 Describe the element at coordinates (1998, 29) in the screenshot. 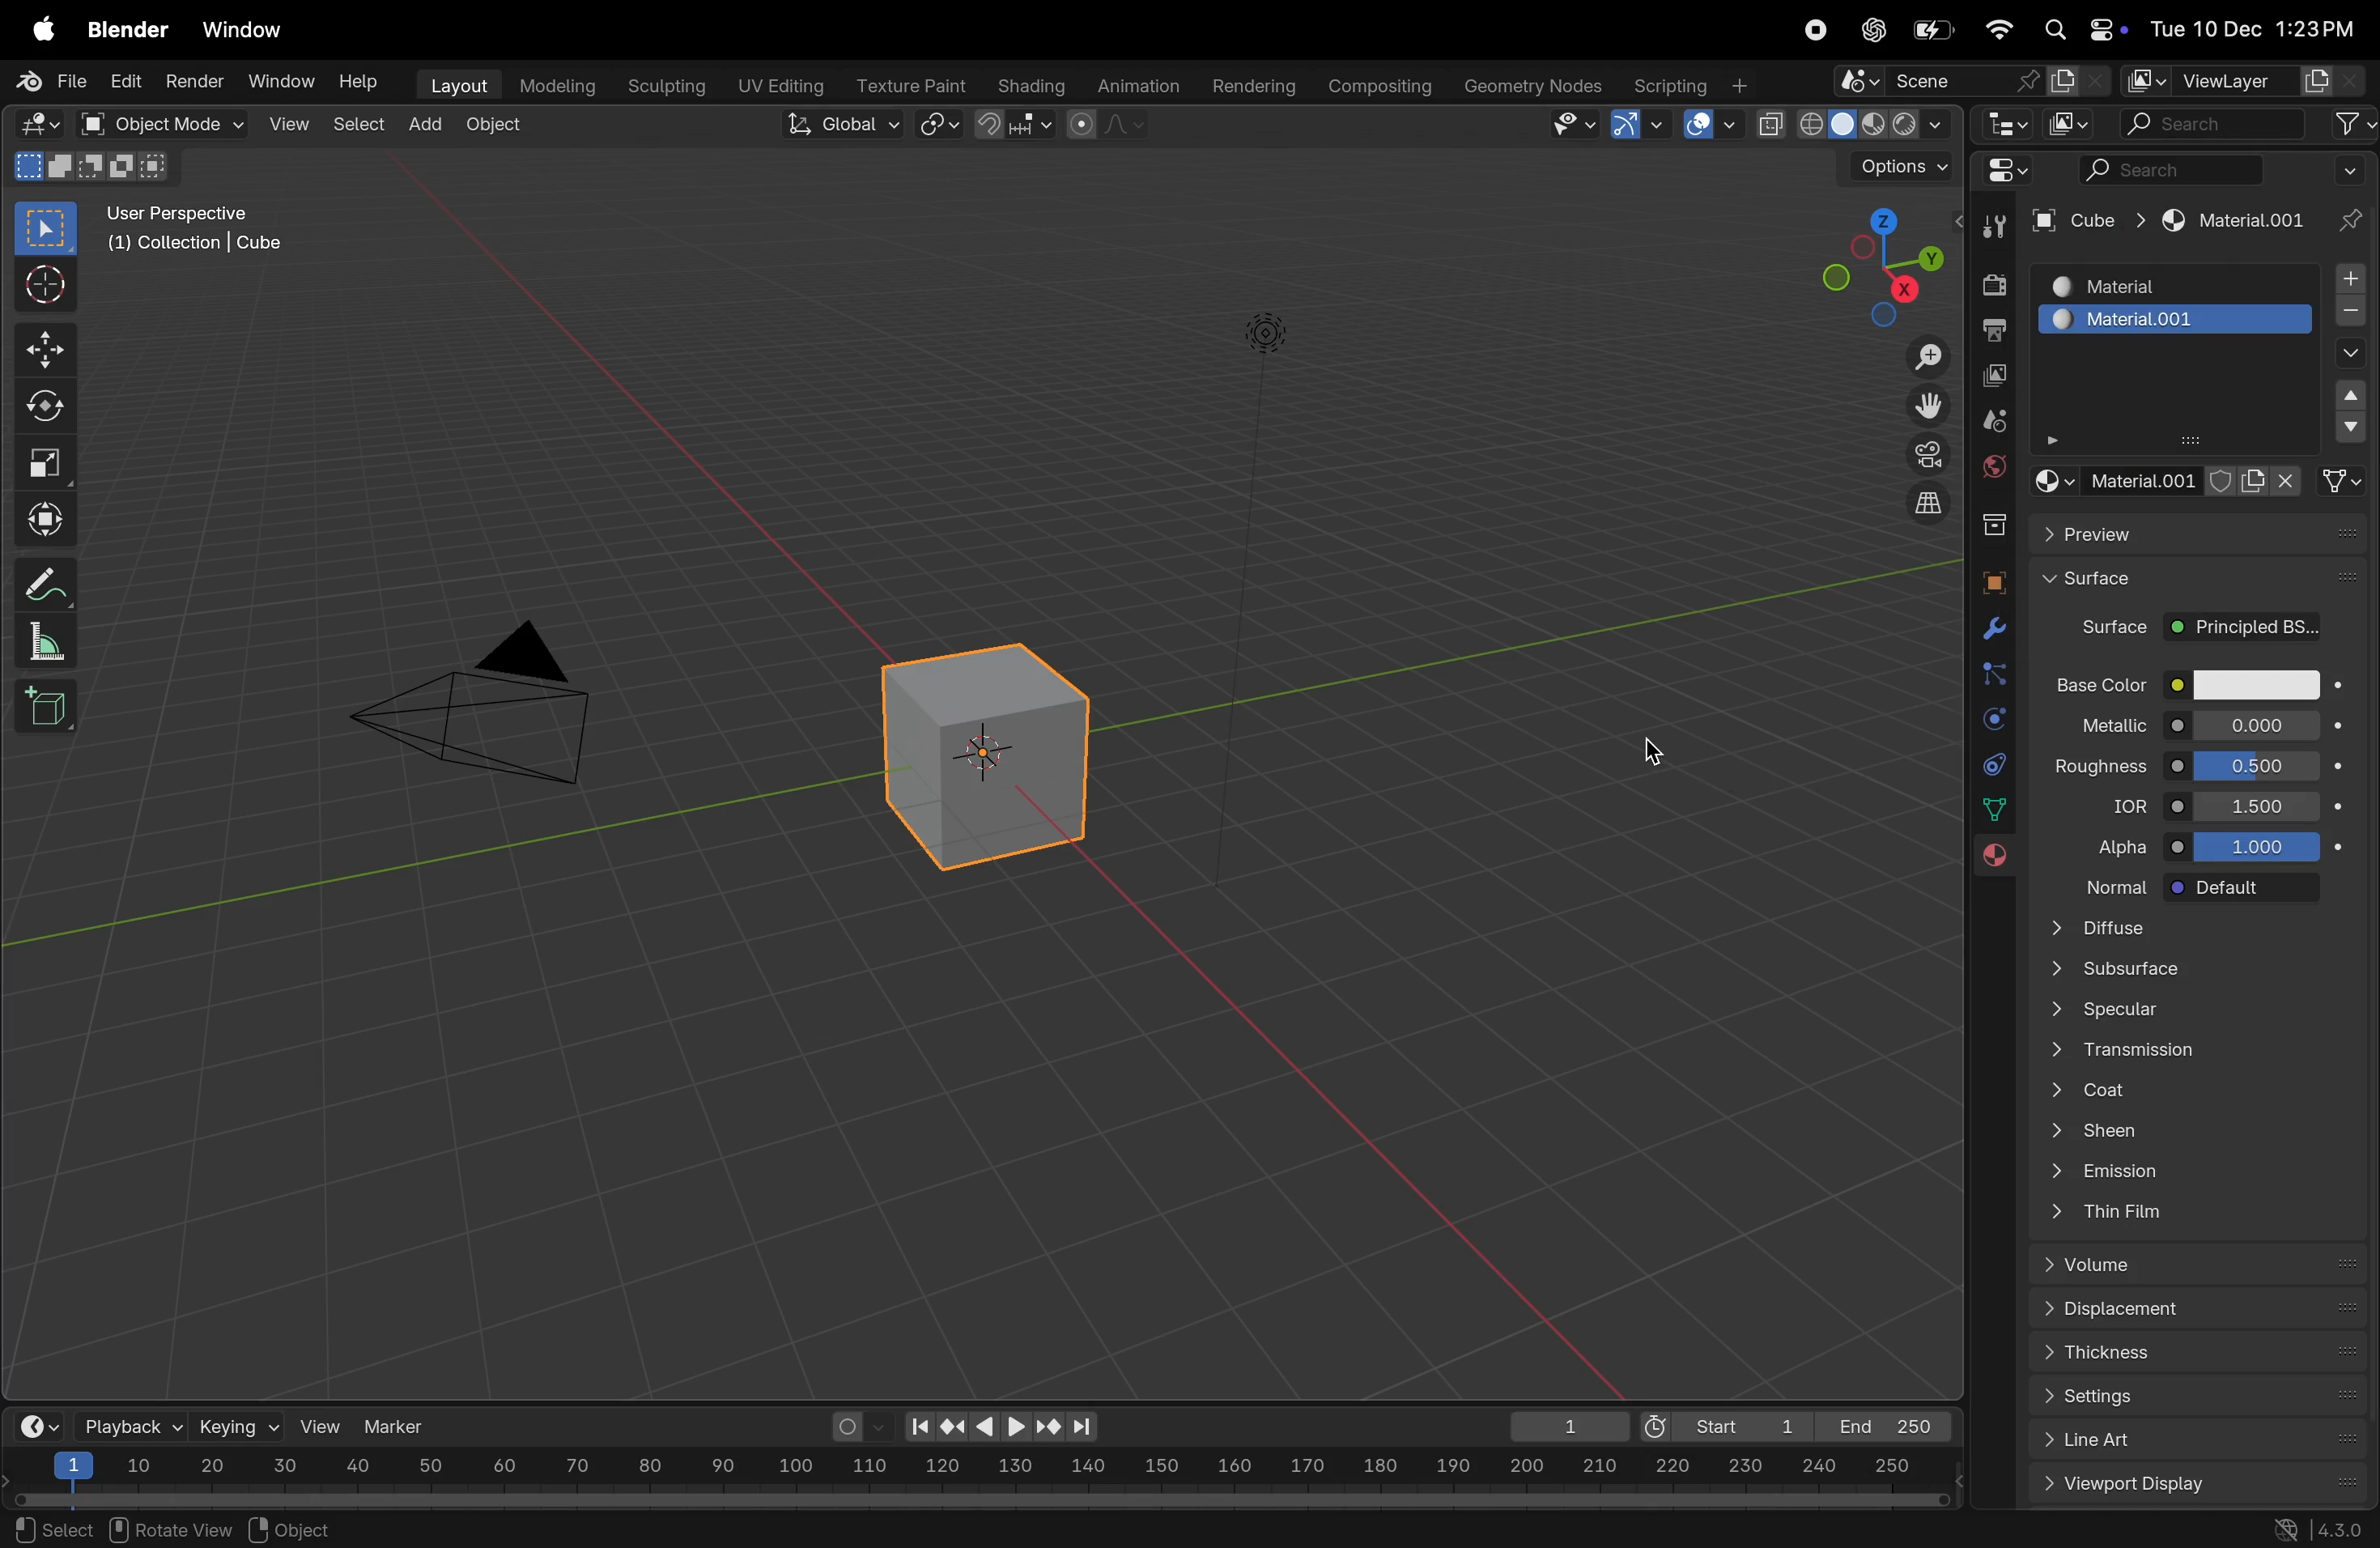

I see `wifi` at that location.